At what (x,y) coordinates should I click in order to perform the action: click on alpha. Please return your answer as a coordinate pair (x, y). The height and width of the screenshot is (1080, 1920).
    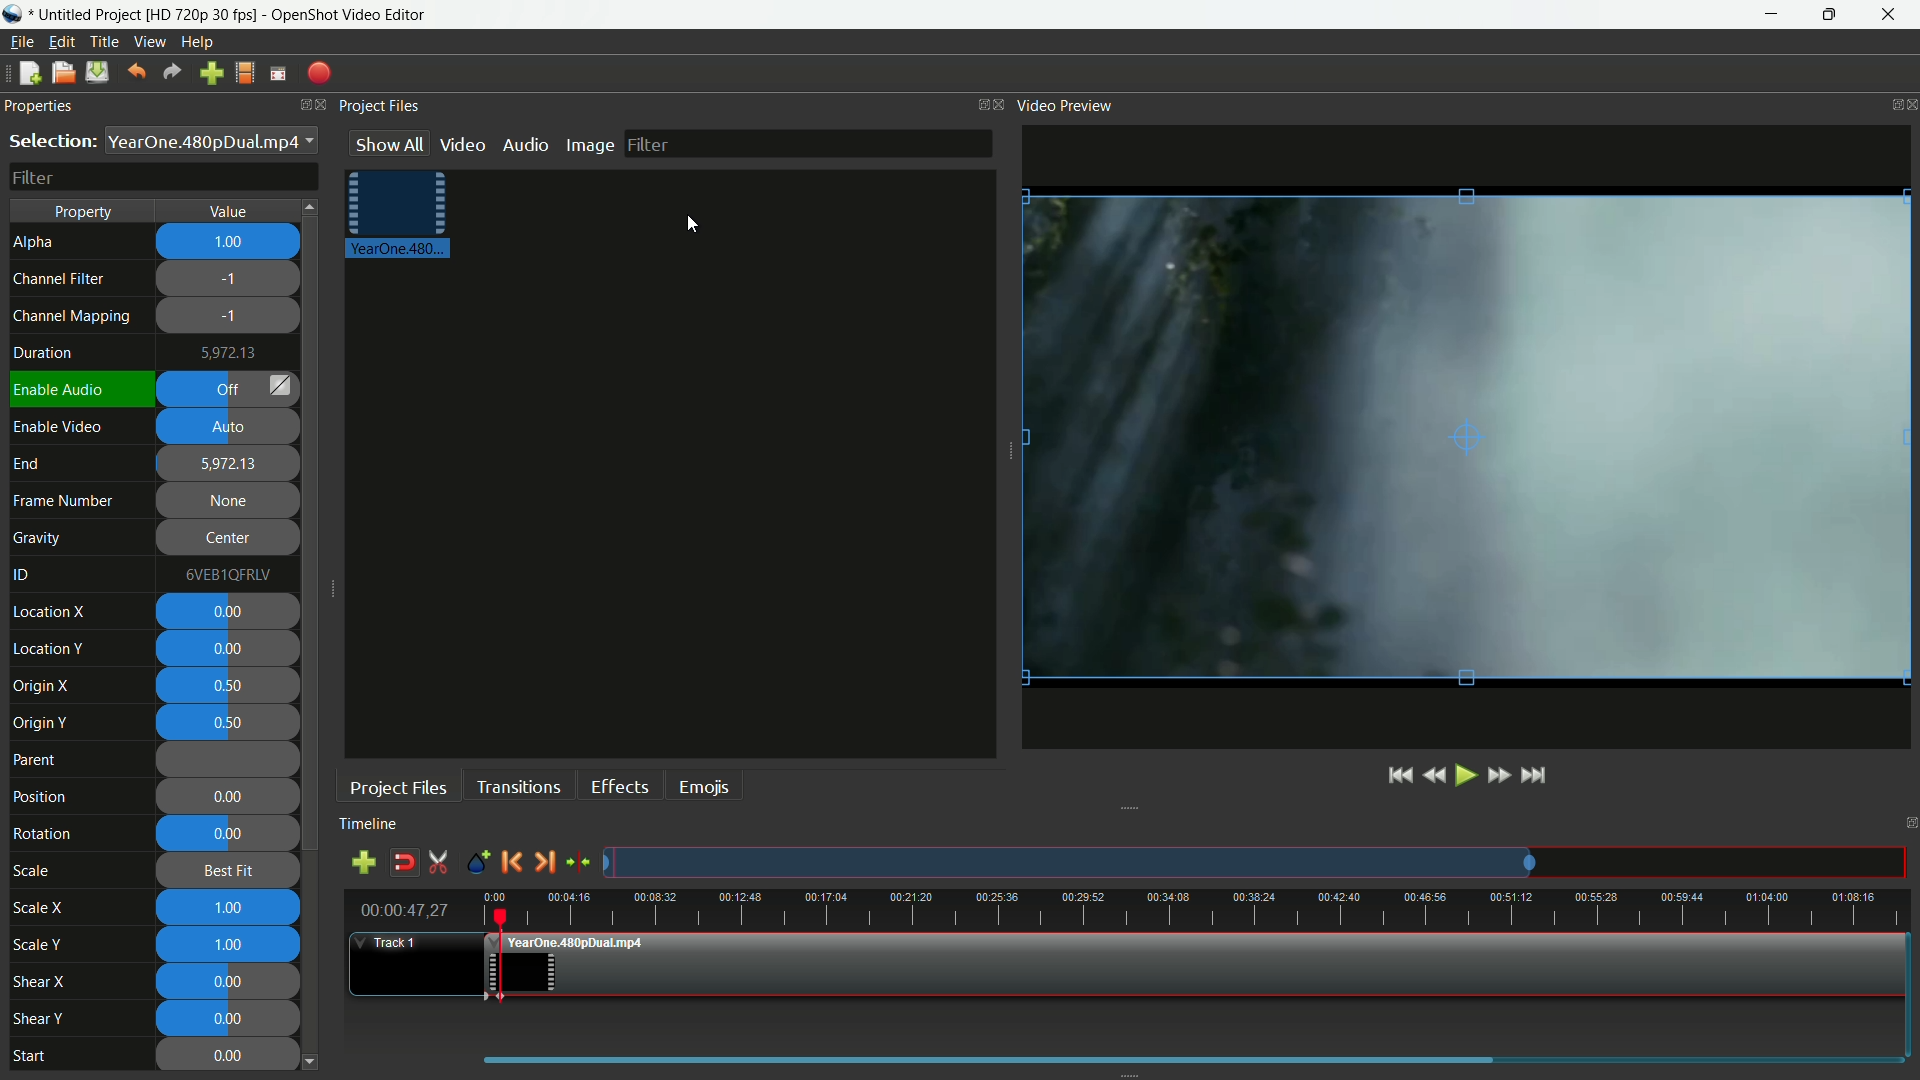
    Looking at the image, I should click on (37, 242).